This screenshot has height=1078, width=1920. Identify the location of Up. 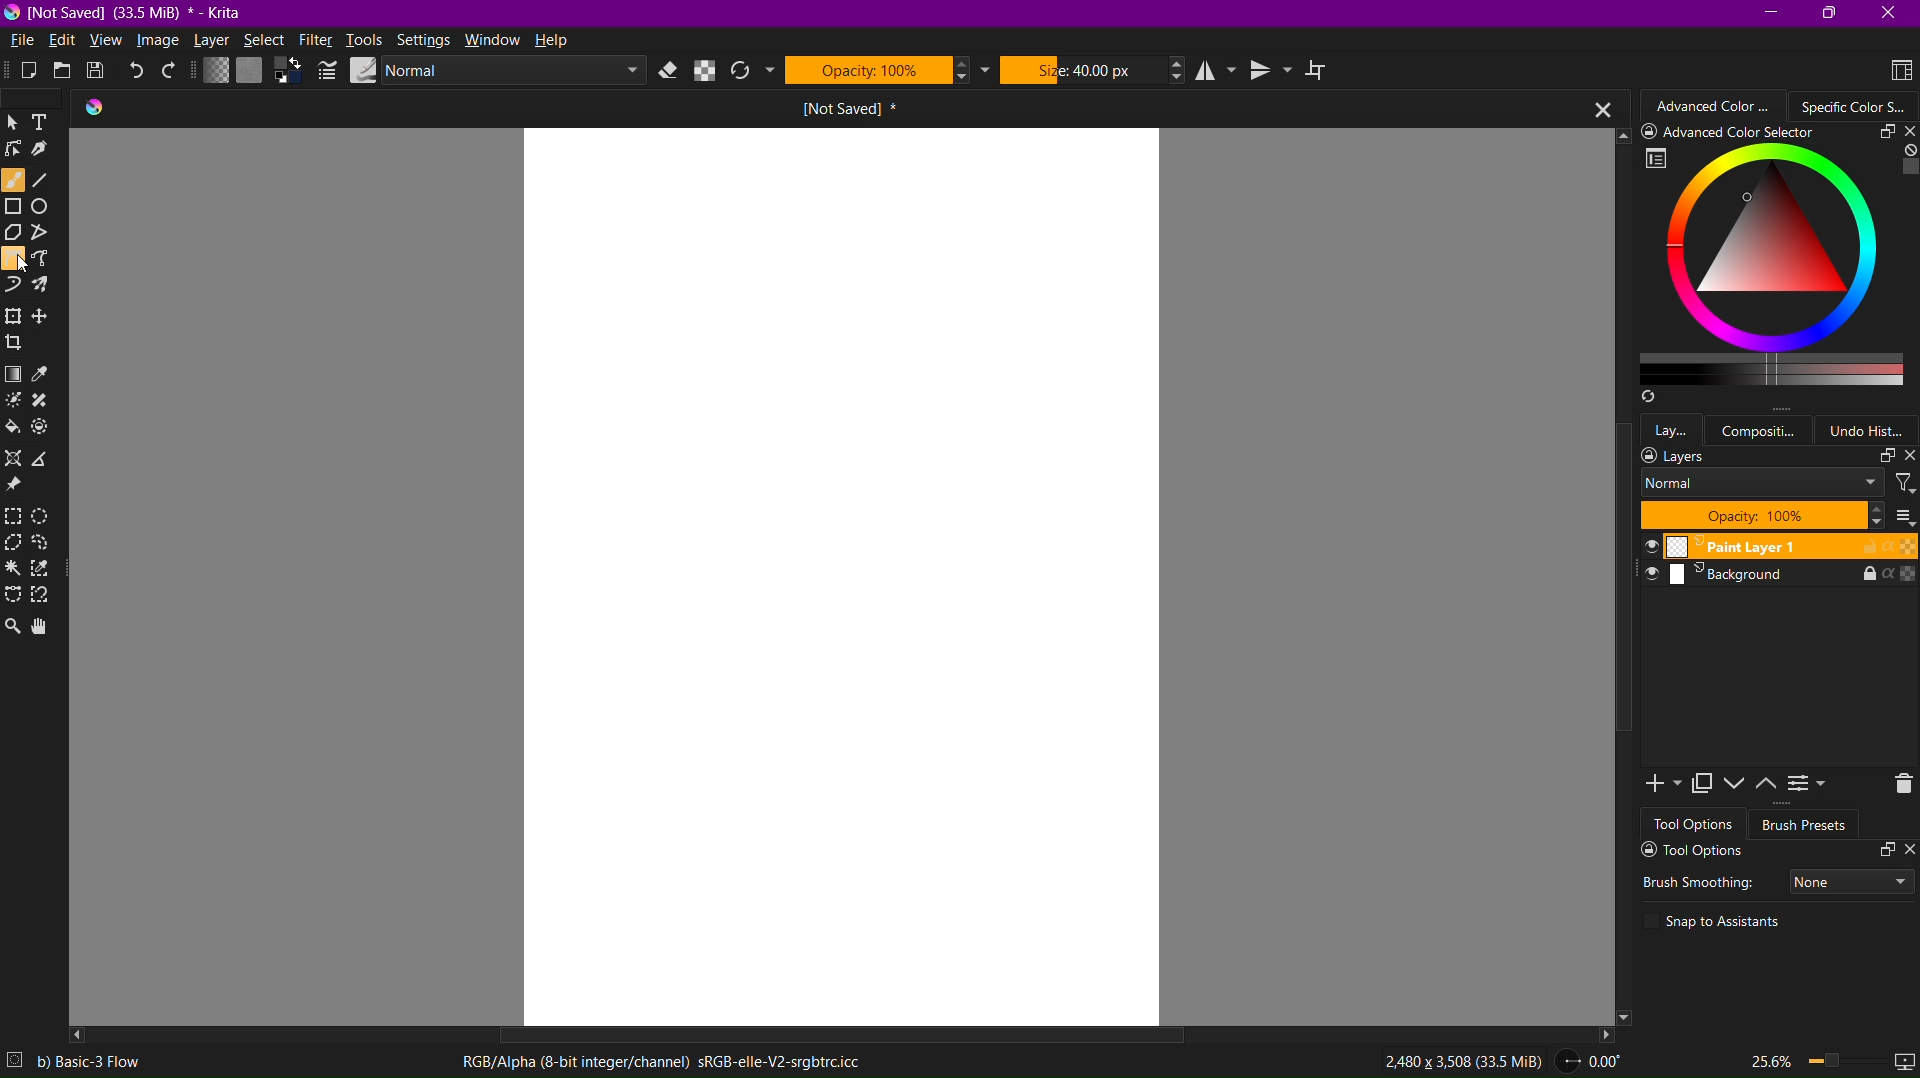
(1617, 134).